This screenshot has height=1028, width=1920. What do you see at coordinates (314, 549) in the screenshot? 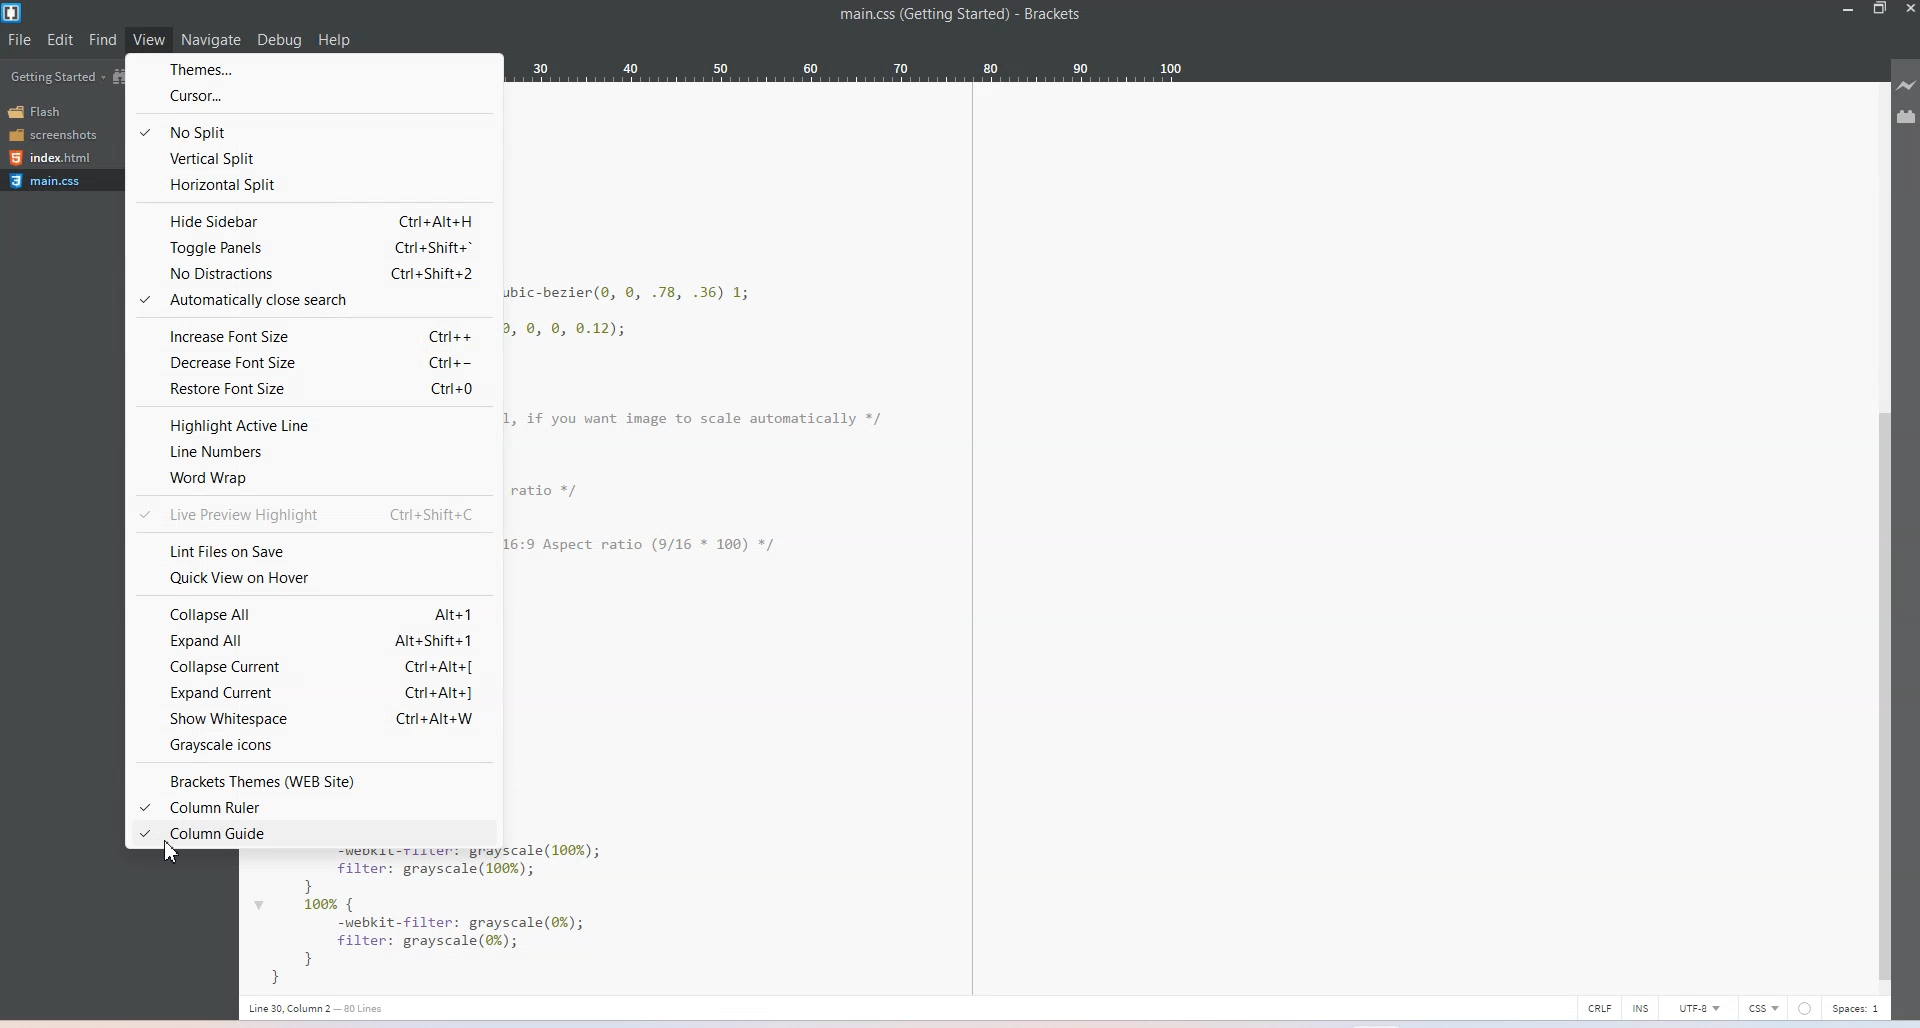
I see `Live files on save` at bounding box center [314, 549].